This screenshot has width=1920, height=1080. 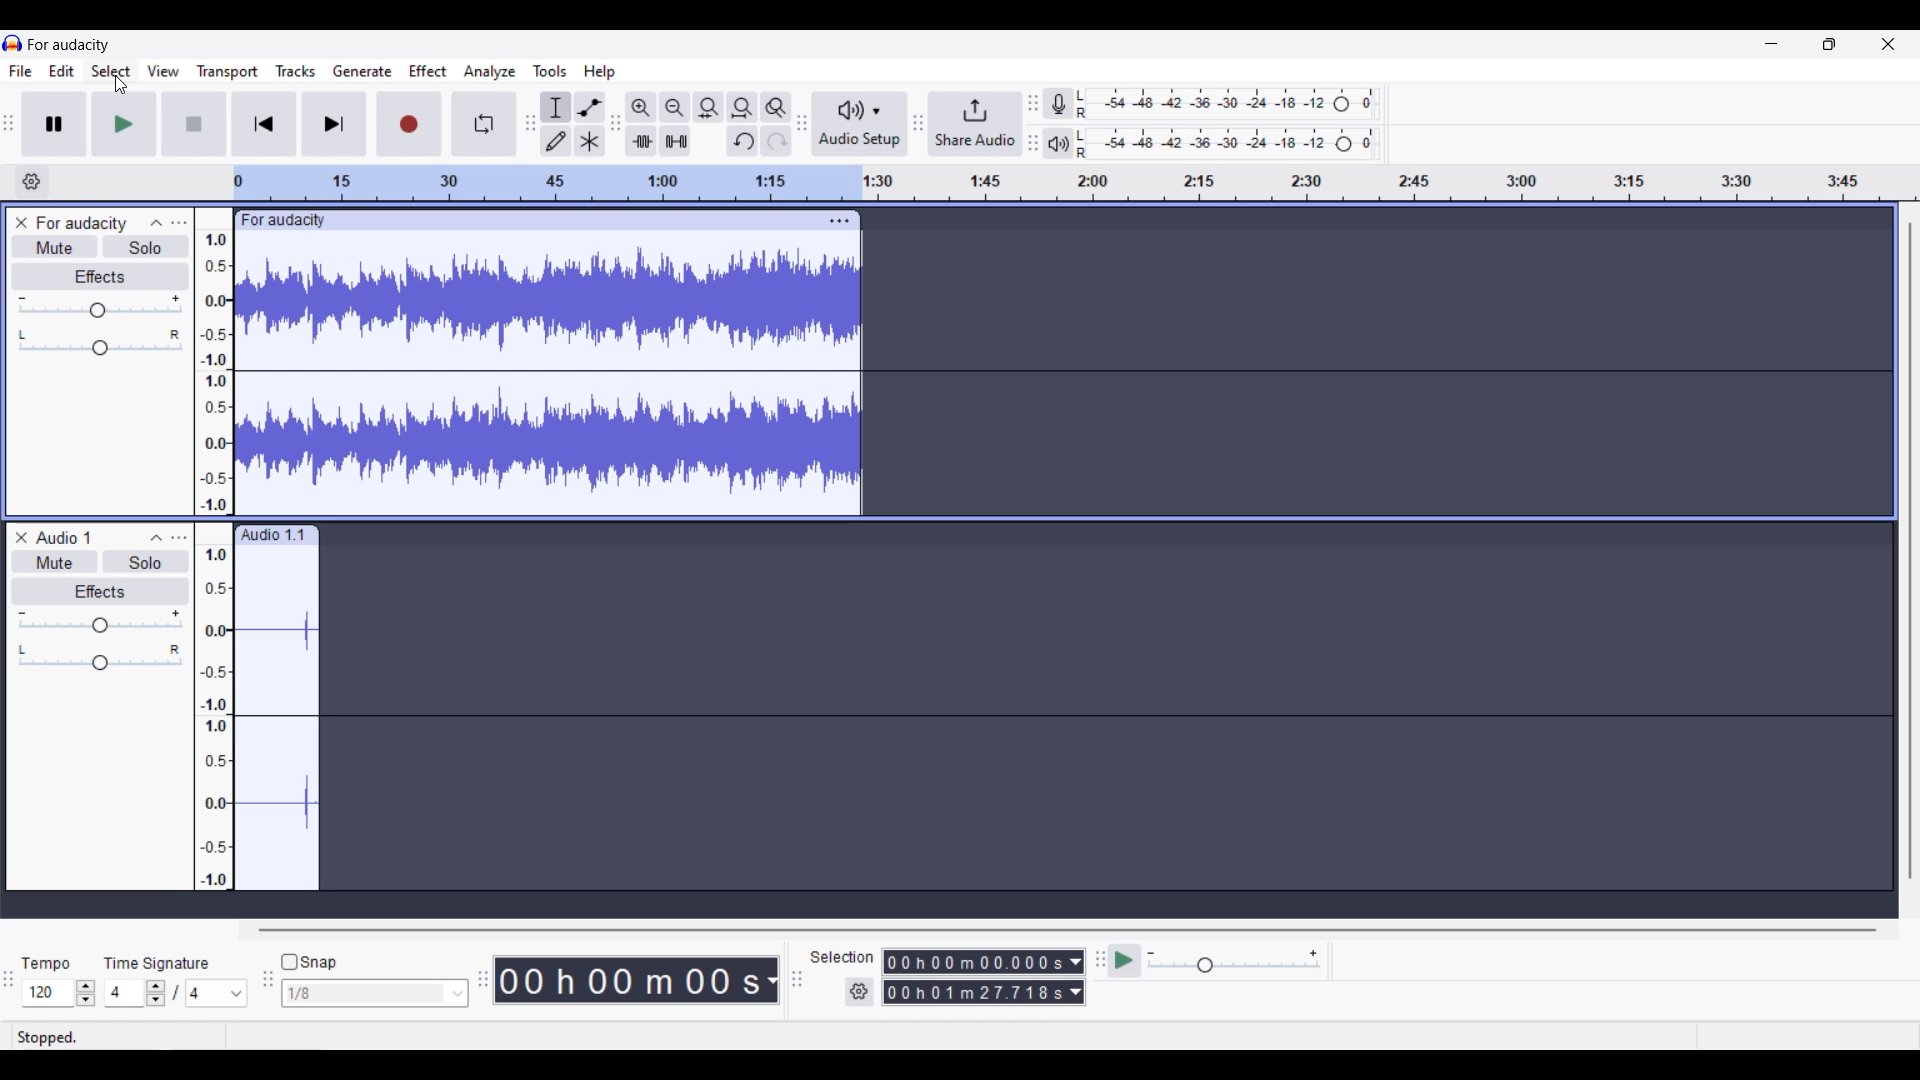 I want to click on track waveform, so click(x=276, y=723).